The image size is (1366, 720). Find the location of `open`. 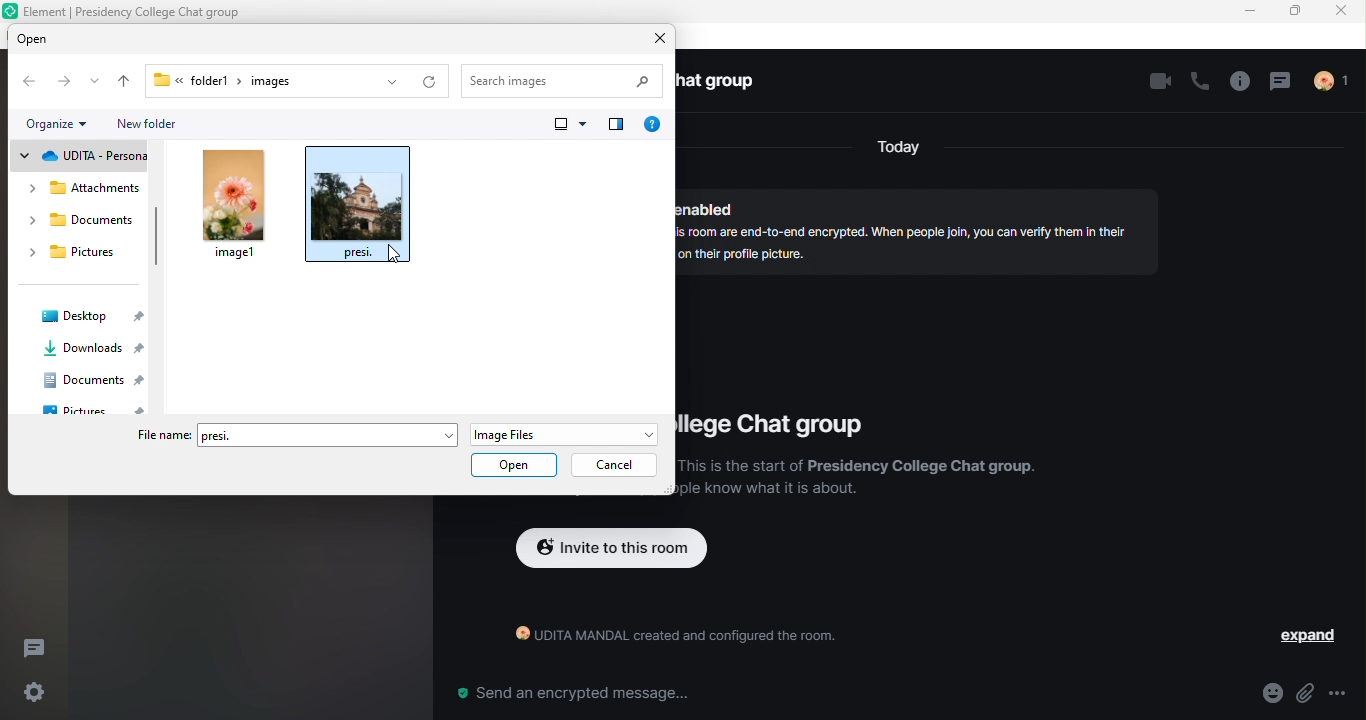

open is located at coordinates (514, 463).